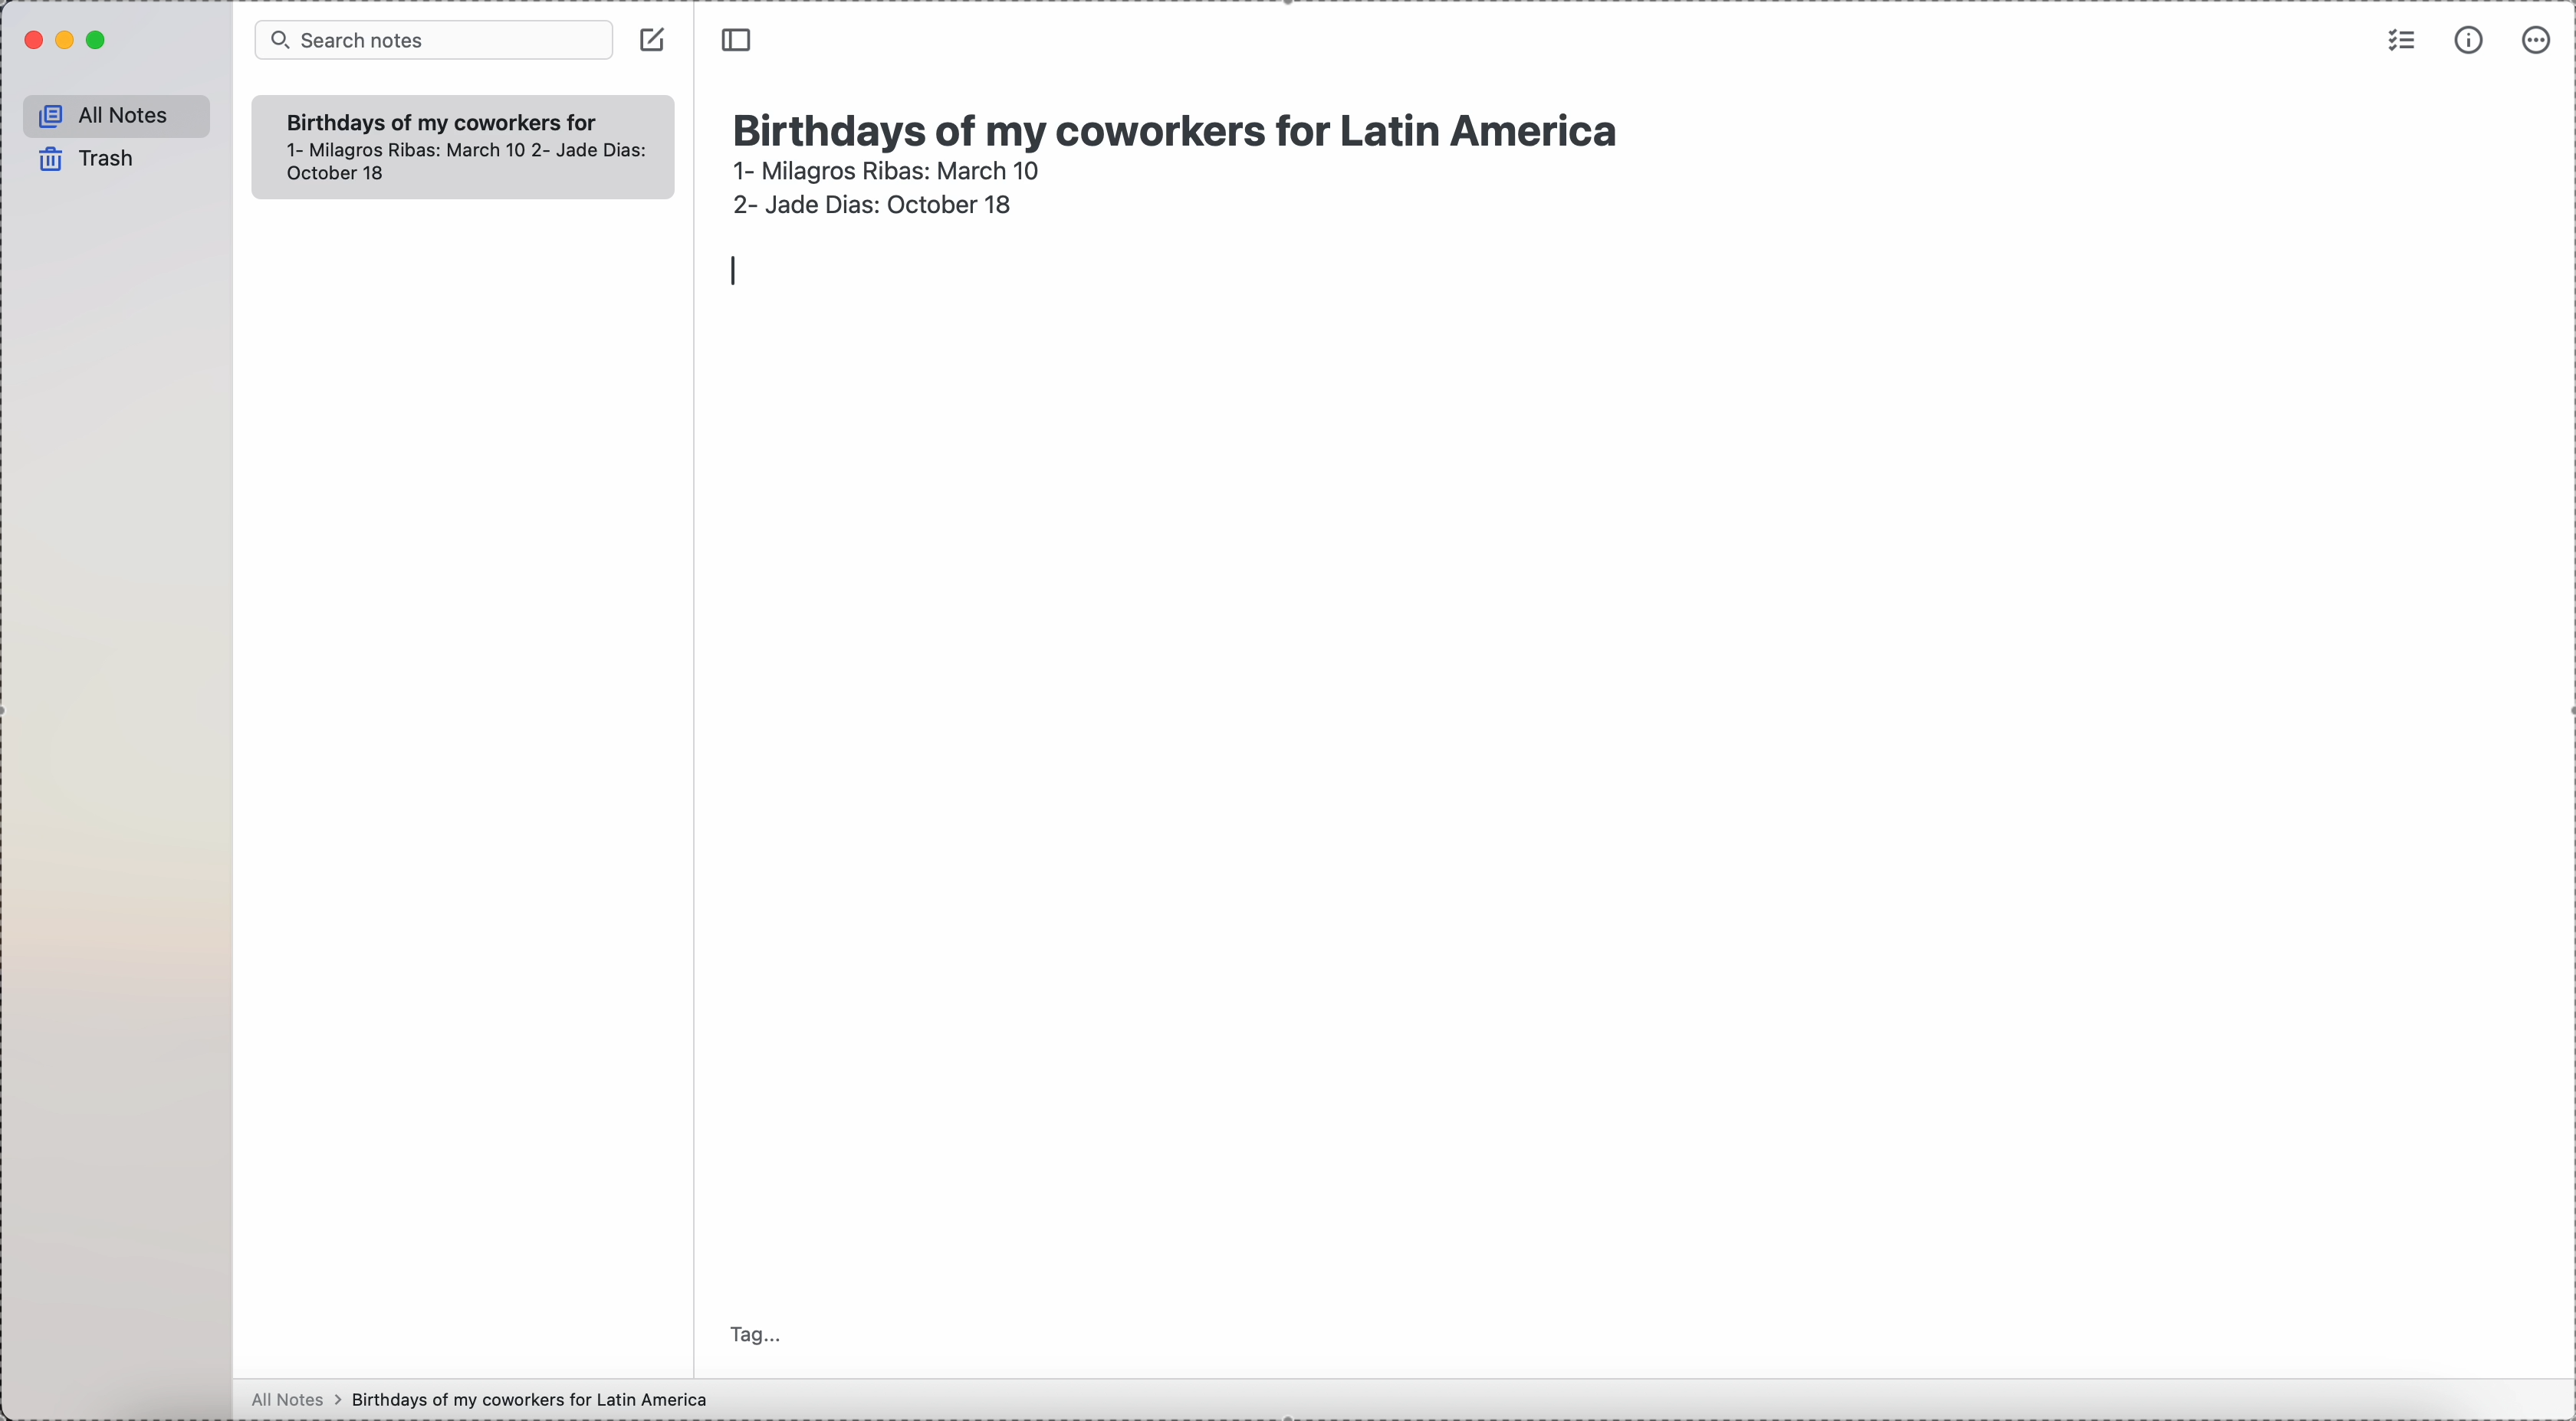 The height and width of the screenshot is (1421, 2576). I want to click on minimize Simplenote, so click(69, 42).